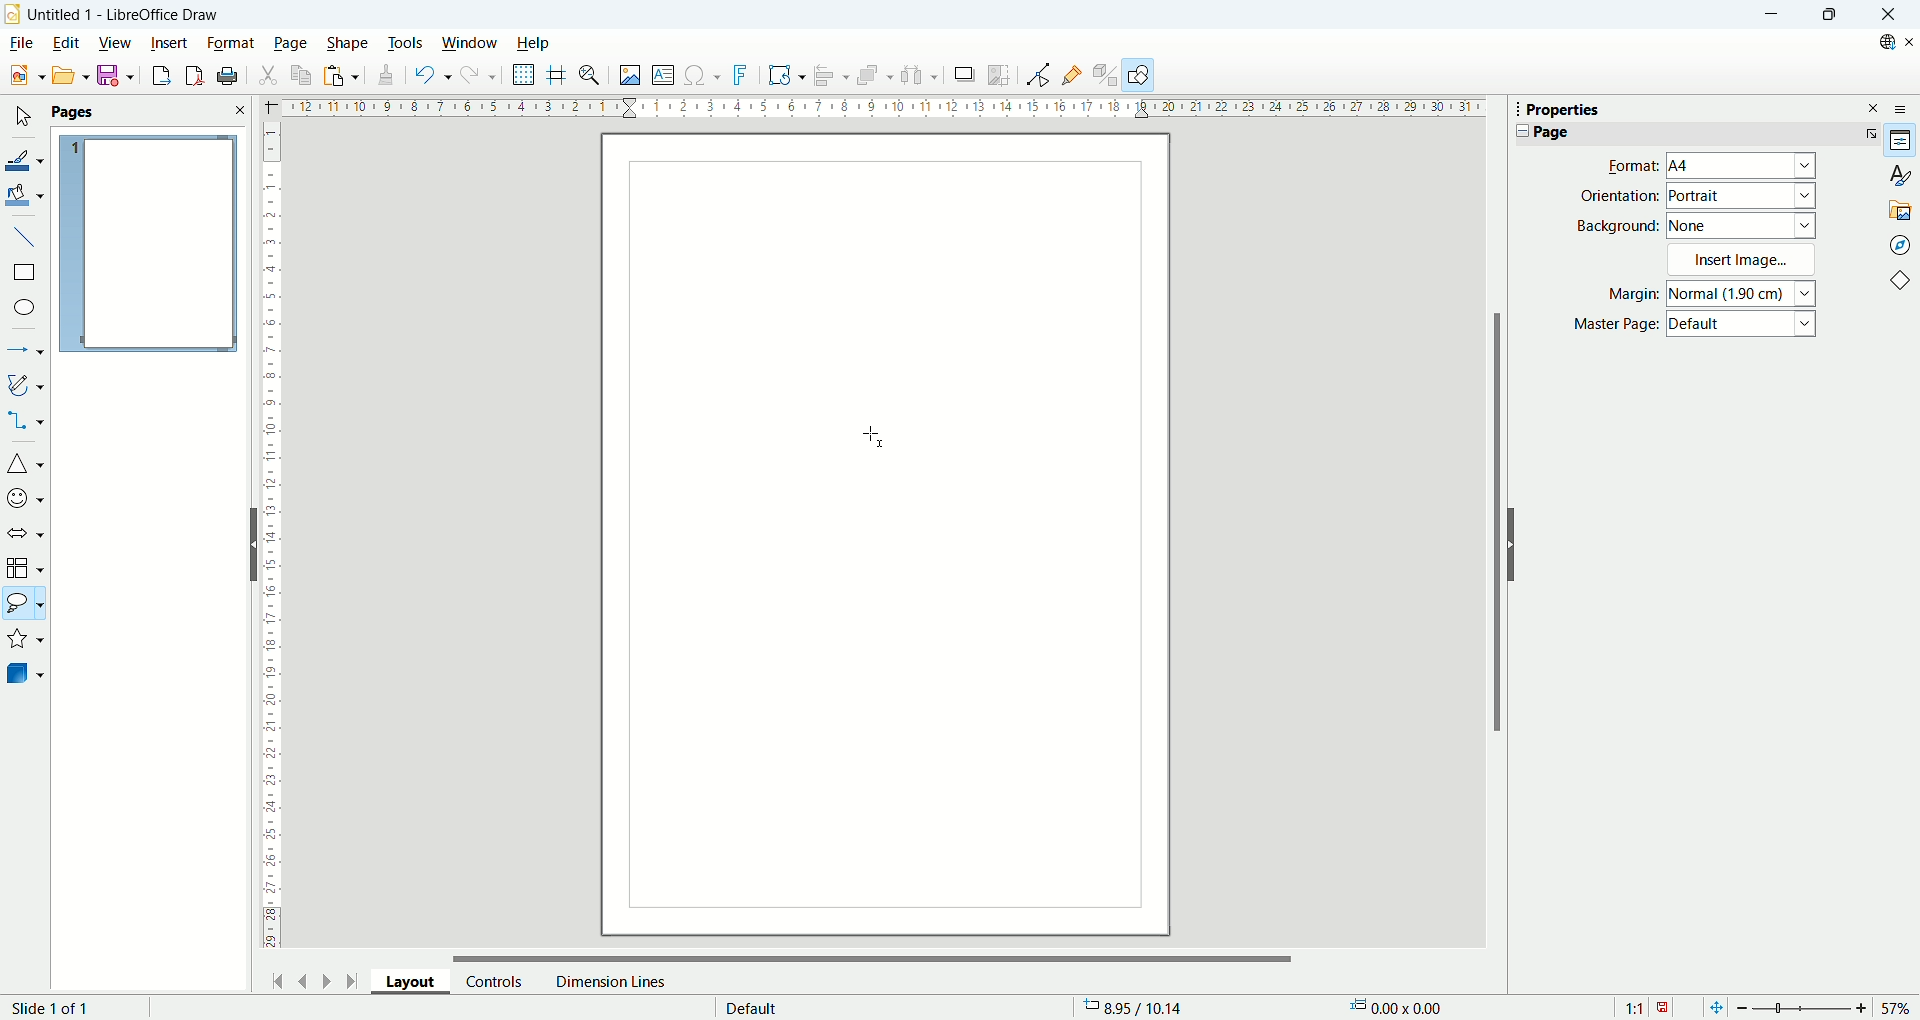 Image resolution: width=1920 pixels, height=1020 pixels. What do you see at coordinates (495, 981) in the screenshot?
I see `control` at bounding box center [495, 981].